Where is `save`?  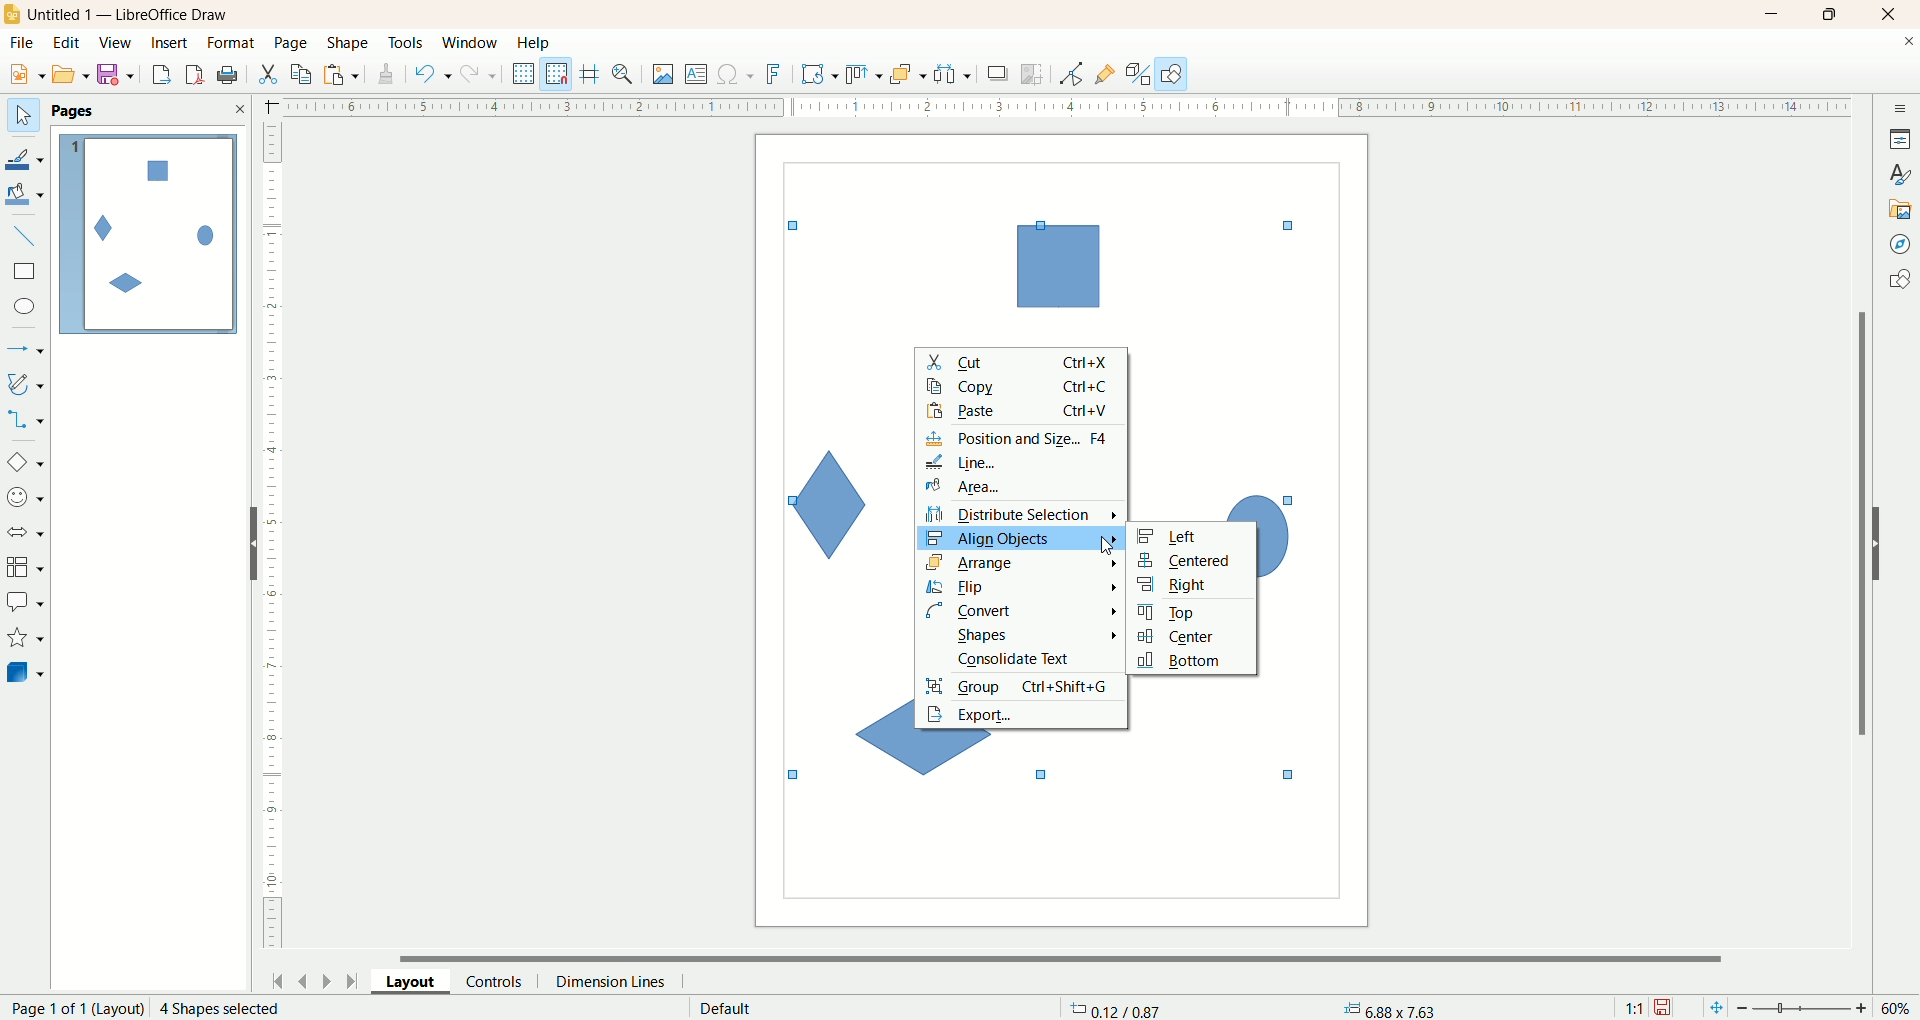 save is located at coordinates (119, 75).